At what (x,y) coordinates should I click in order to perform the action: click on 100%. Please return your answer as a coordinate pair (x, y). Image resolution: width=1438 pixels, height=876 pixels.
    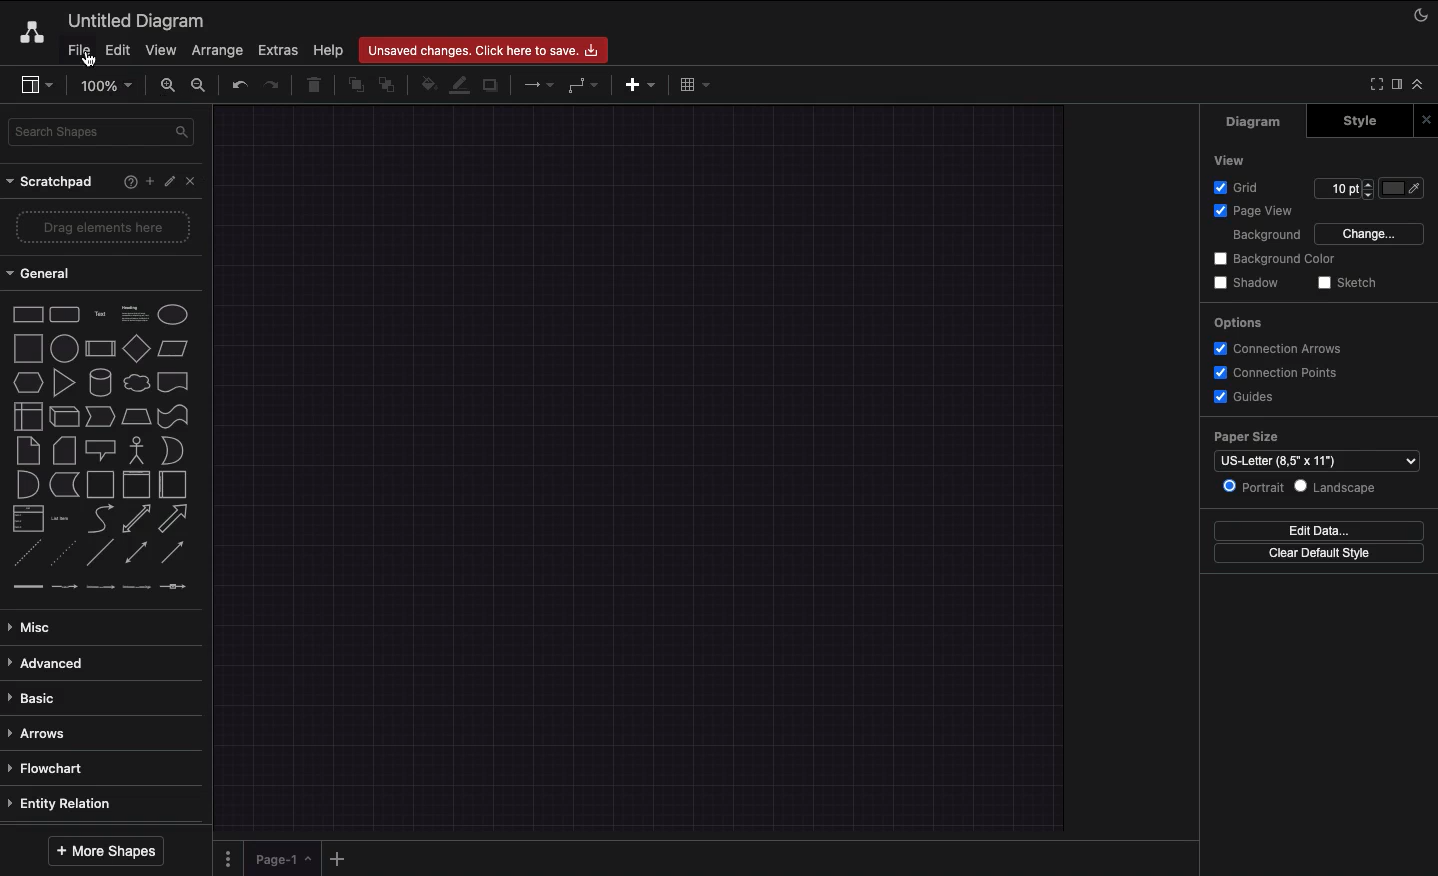
    Looking at the image, I should click on (109, 86).